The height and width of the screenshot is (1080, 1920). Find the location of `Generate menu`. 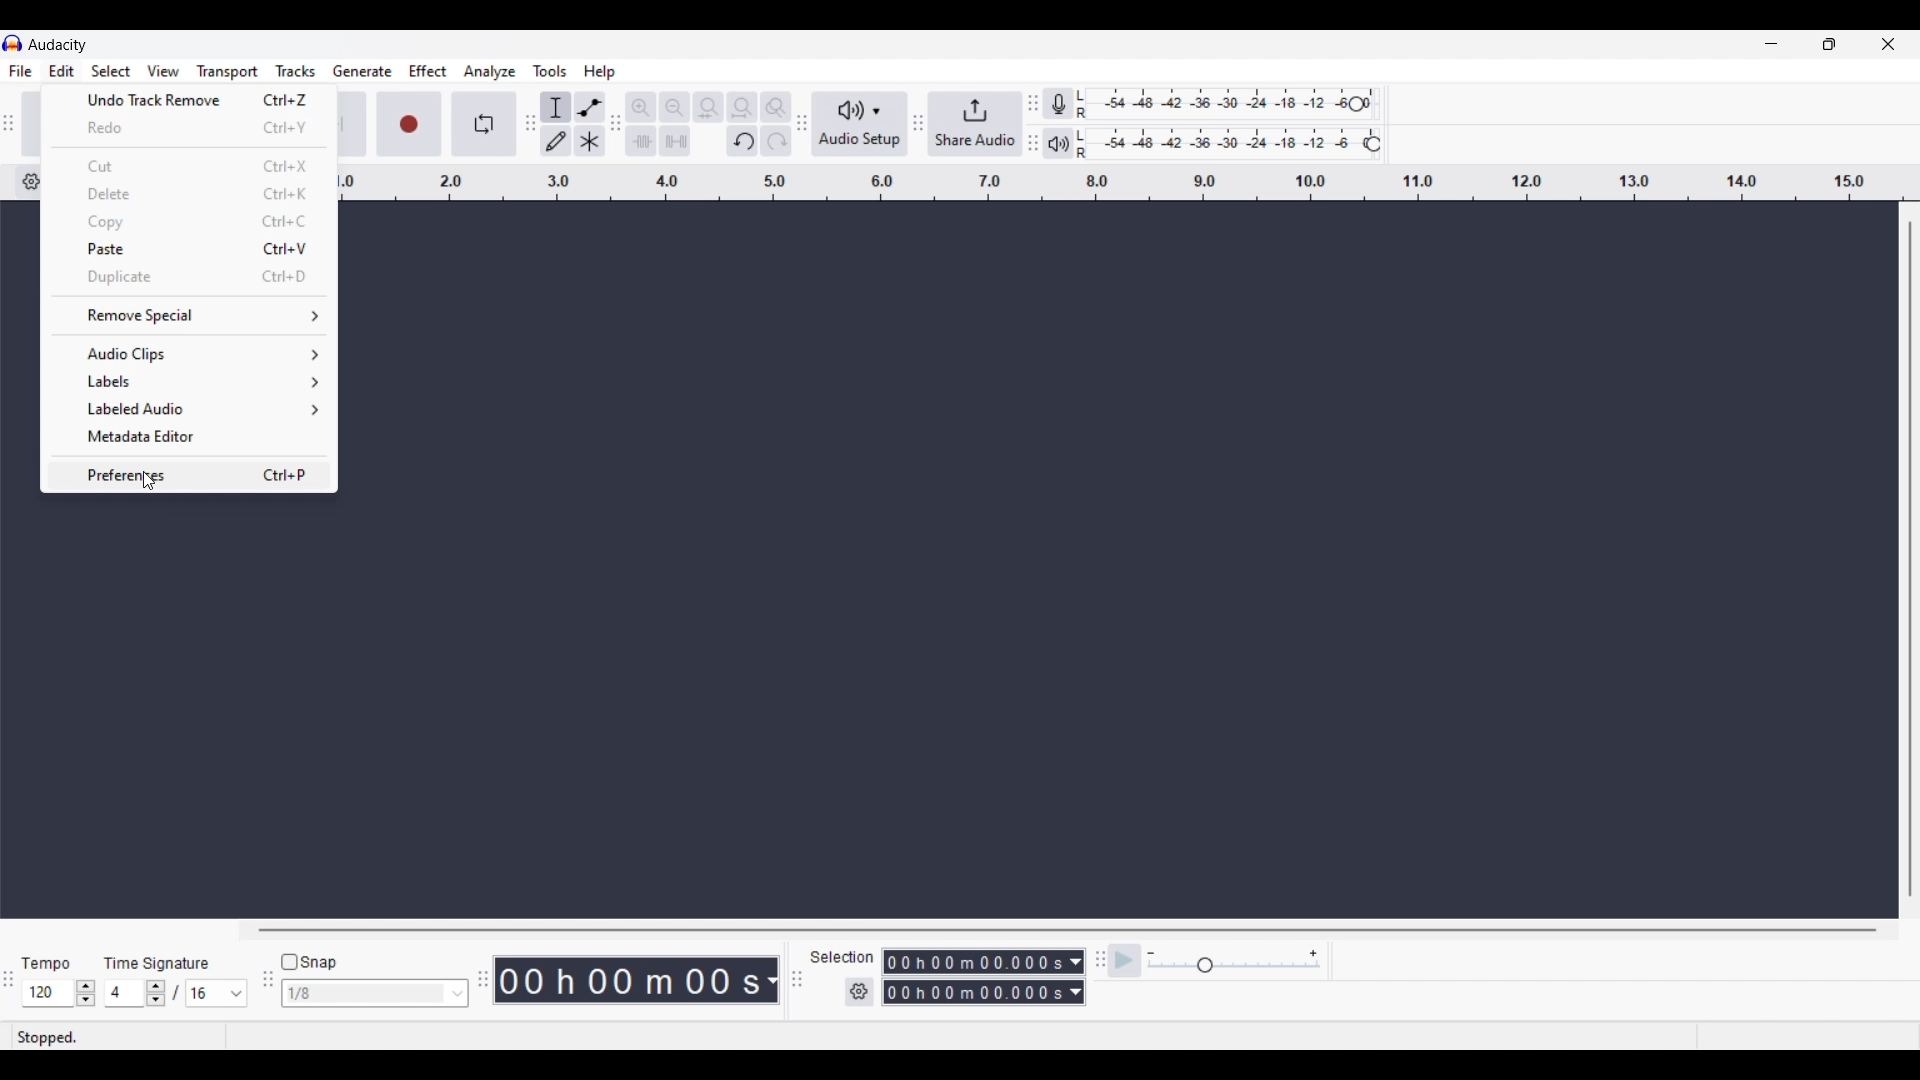

Generate menu is located at coordinates (362, 71).